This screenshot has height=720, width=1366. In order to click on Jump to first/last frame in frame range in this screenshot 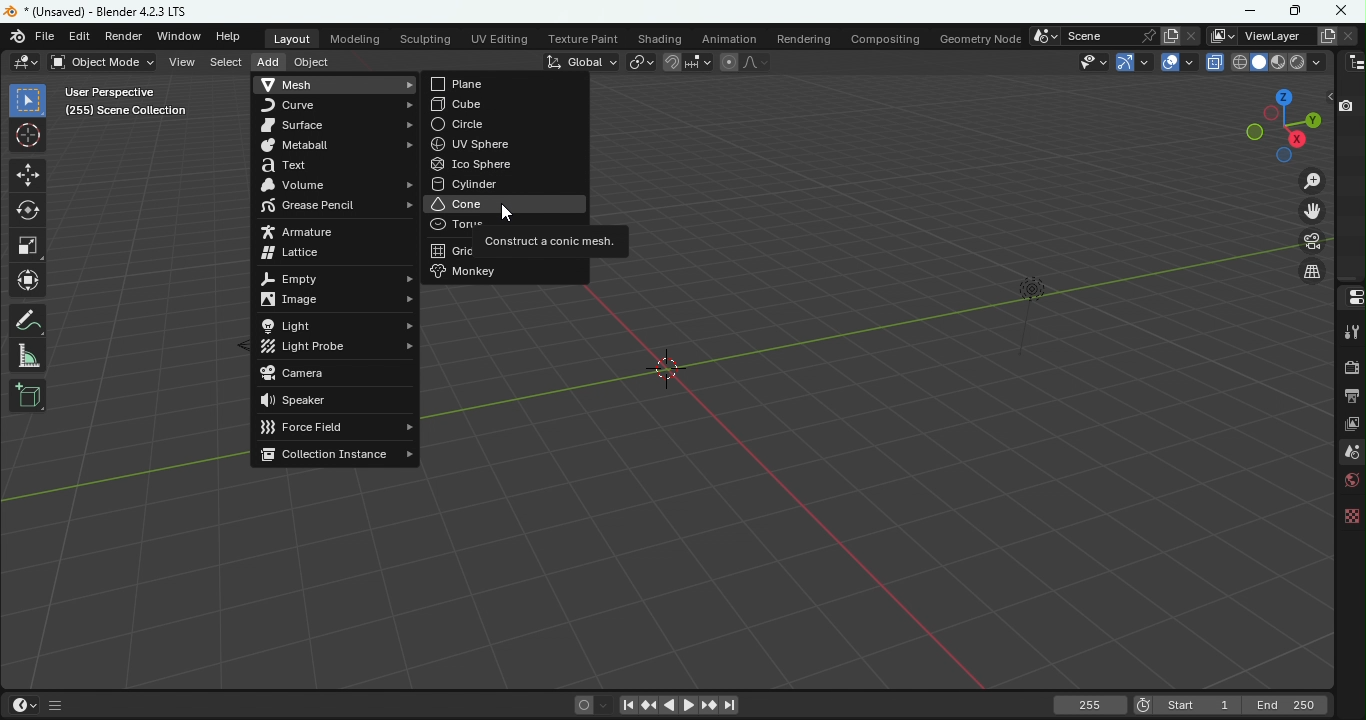, I will do `click(731, 706)`.